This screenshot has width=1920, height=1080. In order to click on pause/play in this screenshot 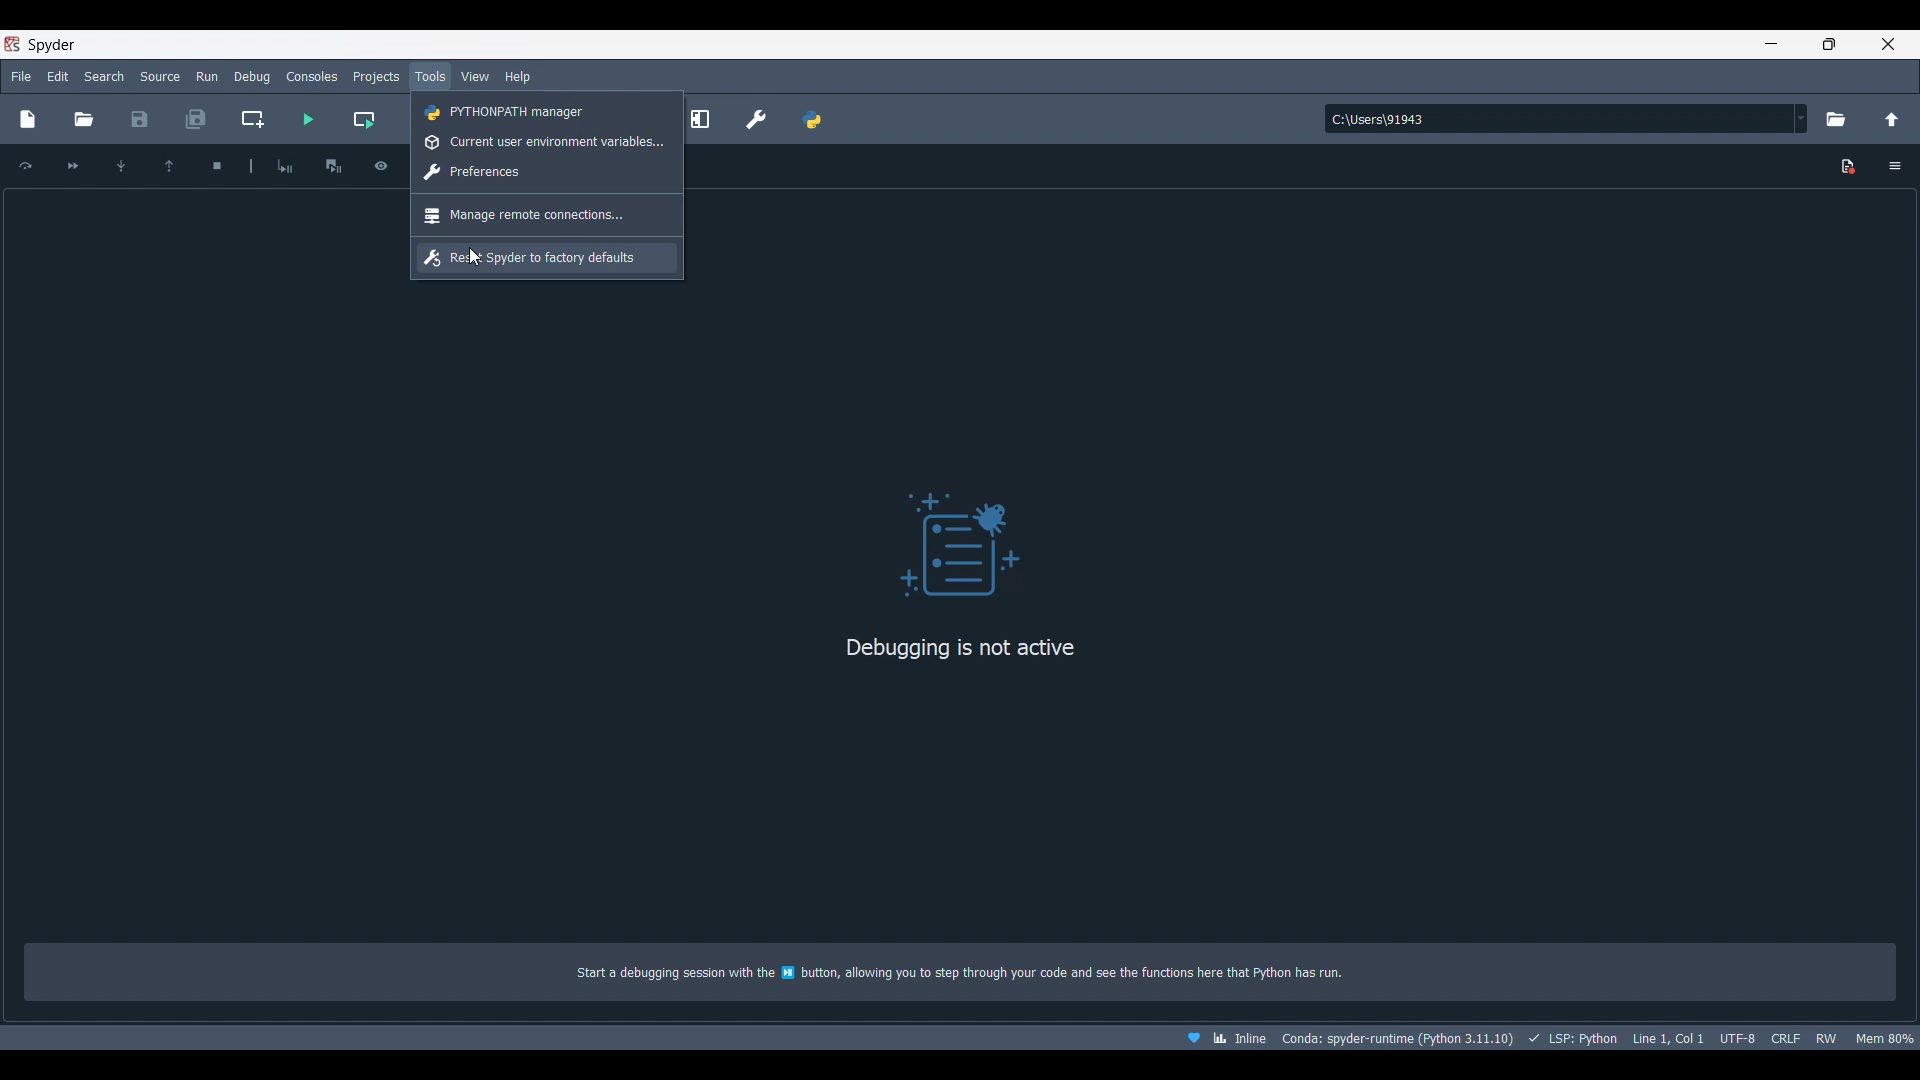, I will do `click(334, 164)`.